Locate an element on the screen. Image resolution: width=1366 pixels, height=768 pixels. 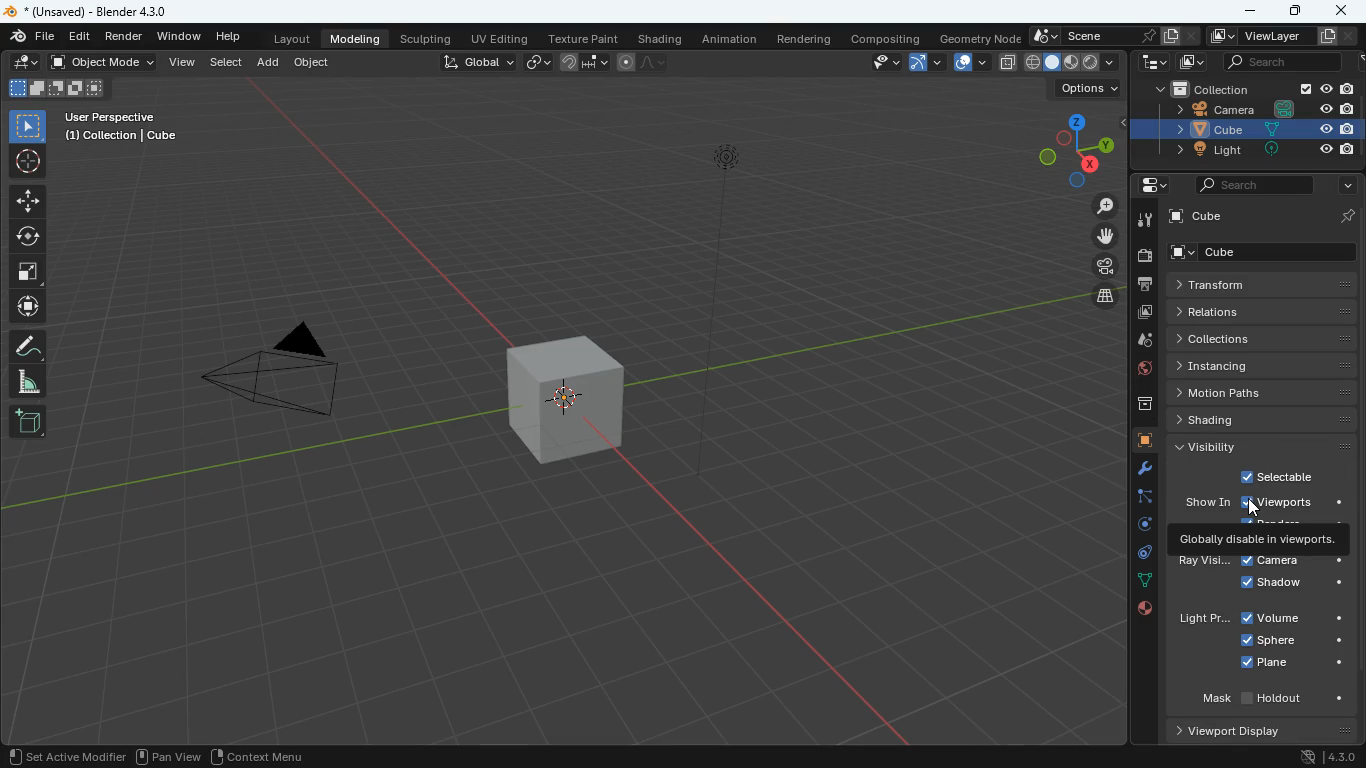
link is located at coordinates (537, 61).